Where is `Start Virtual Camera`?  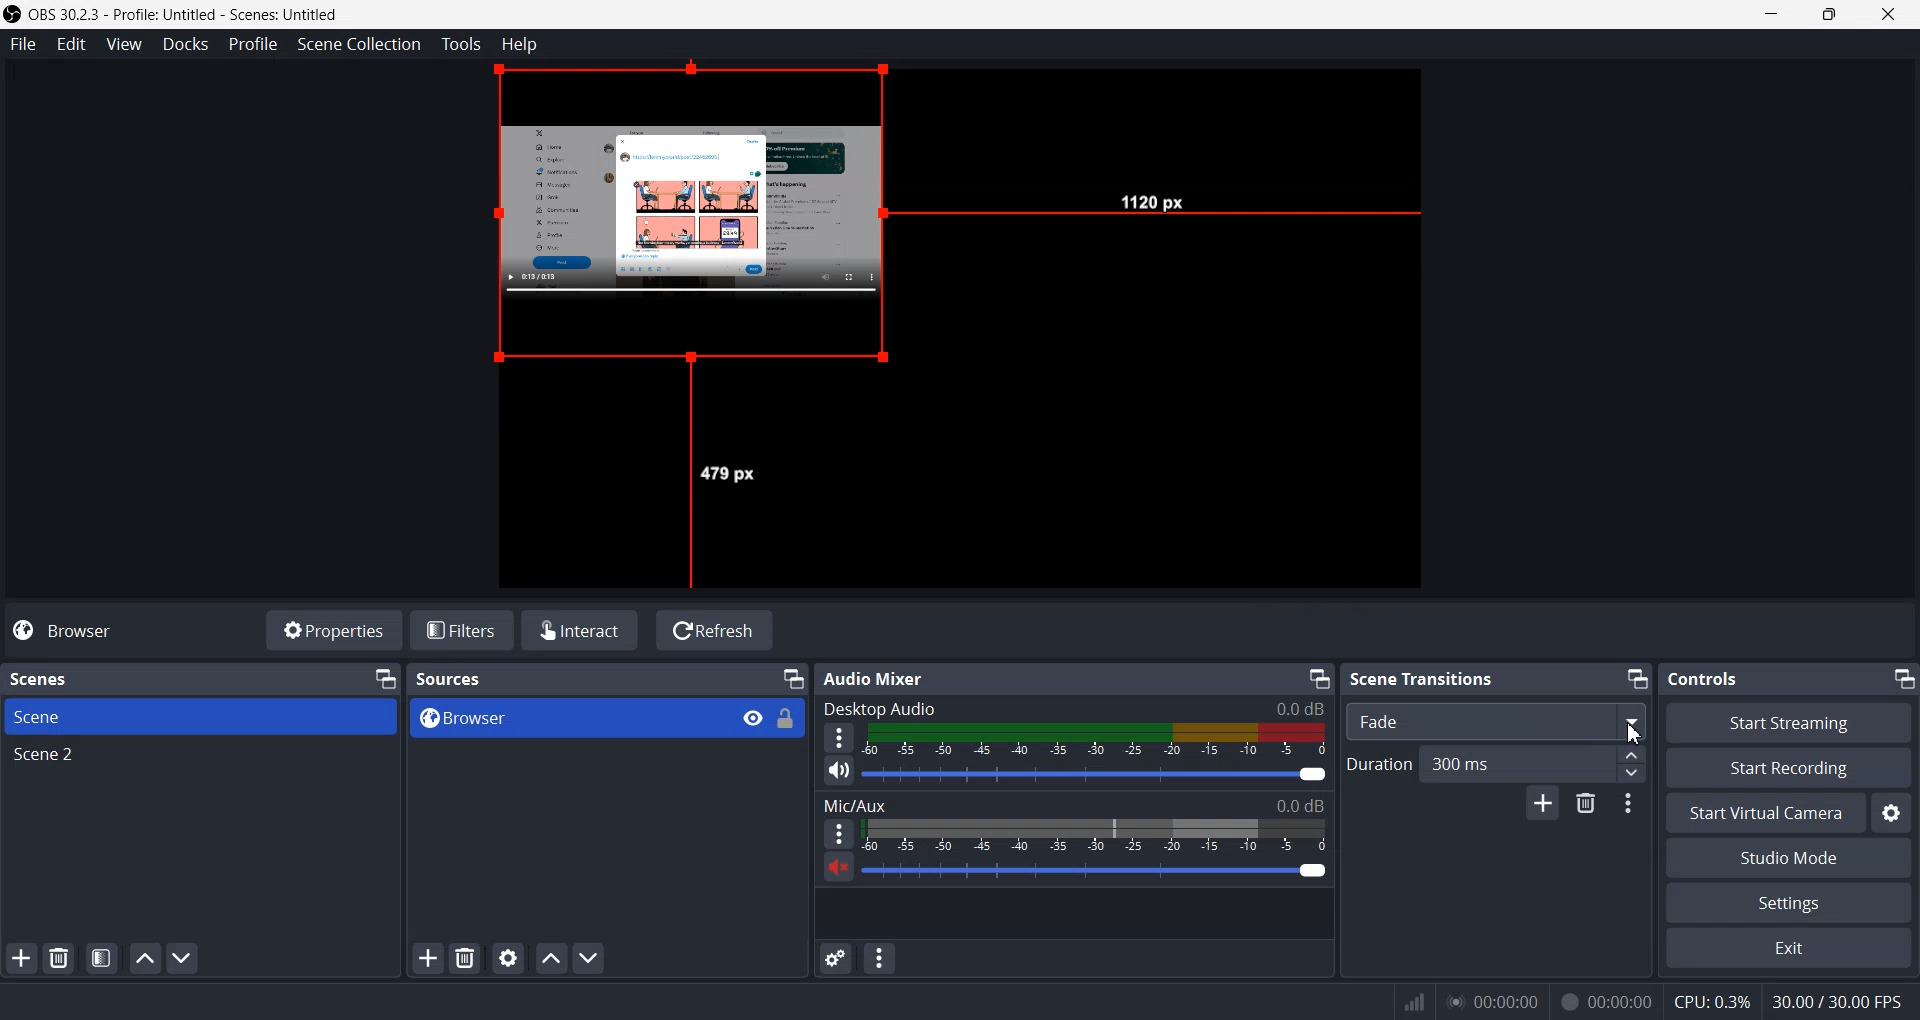
Start Virtual Camera is located at coordinates (1764, 813).